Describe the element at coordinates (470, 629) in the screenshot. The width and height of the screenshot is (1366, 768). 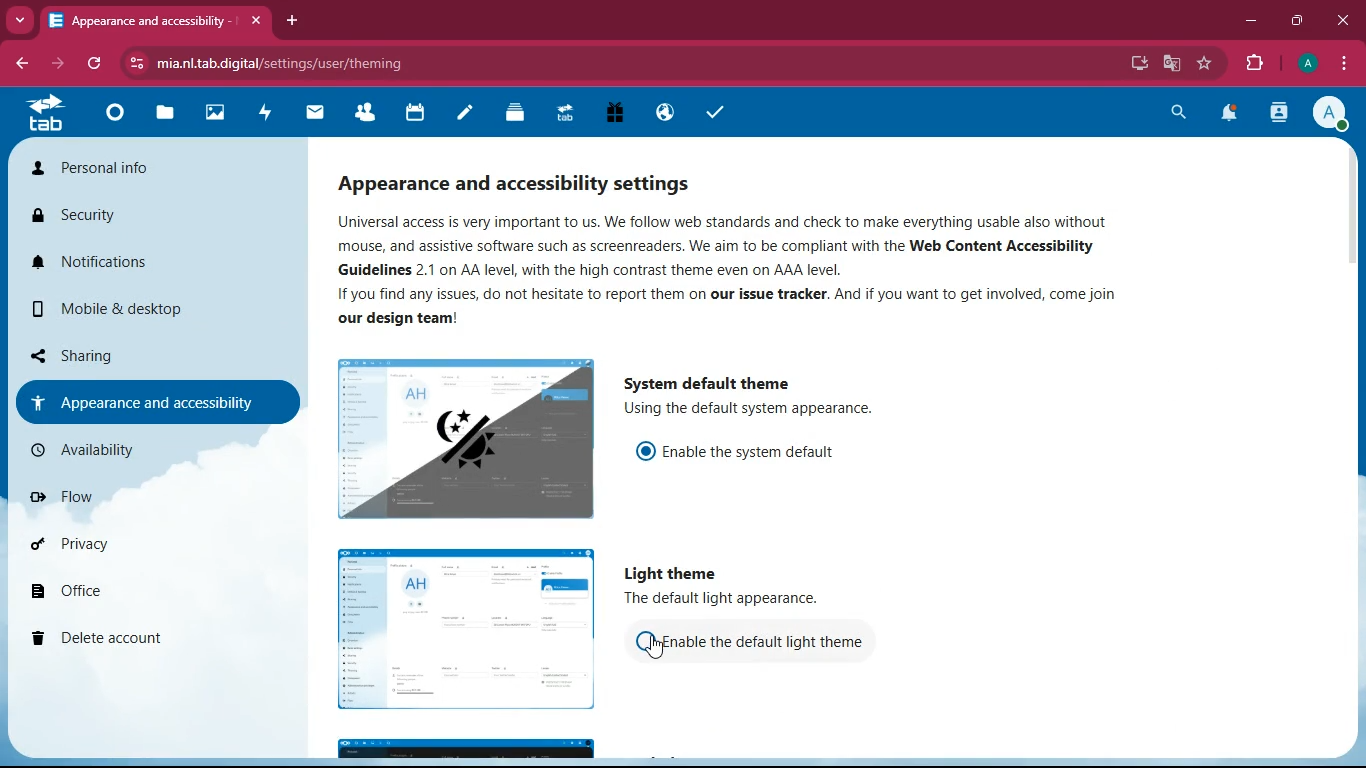
I see `image` at that location.